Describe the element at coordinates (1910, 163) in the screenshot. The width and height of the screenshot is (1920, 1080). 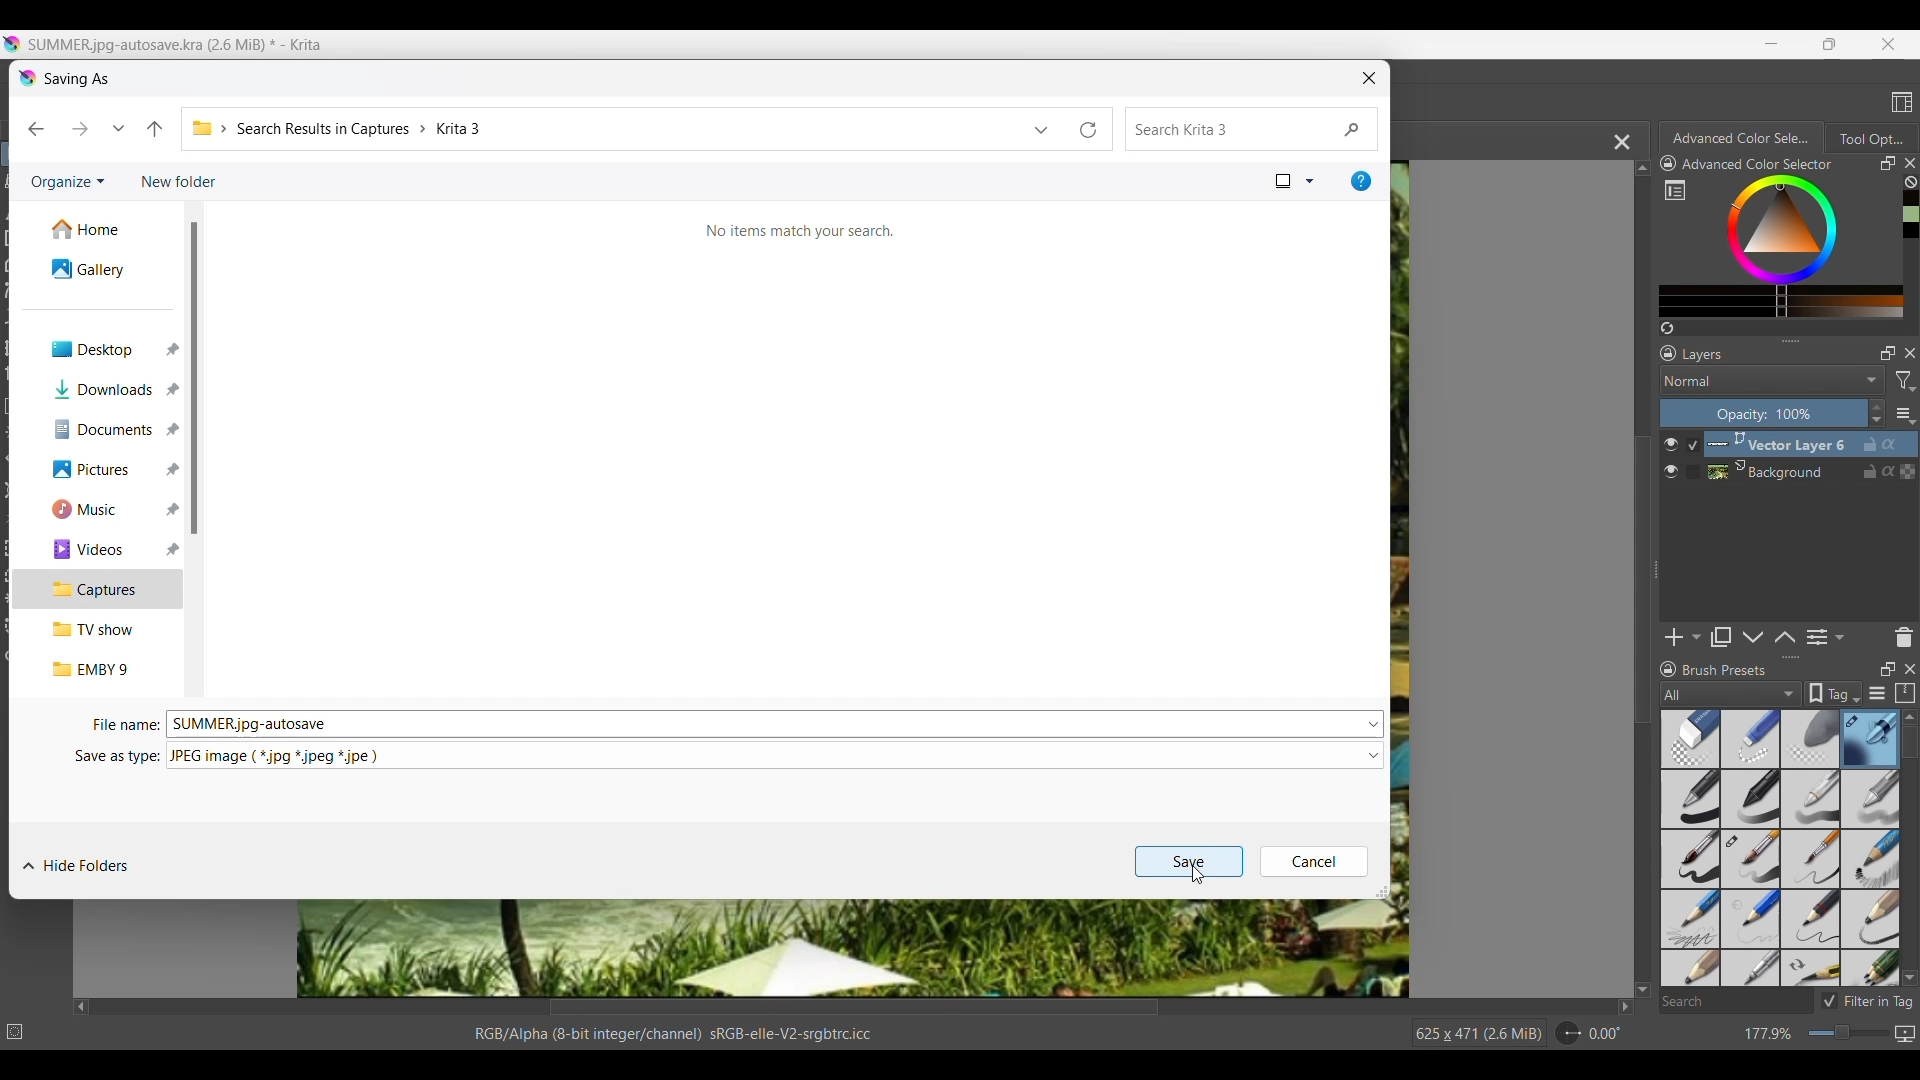
I see `Close tab` at that location.